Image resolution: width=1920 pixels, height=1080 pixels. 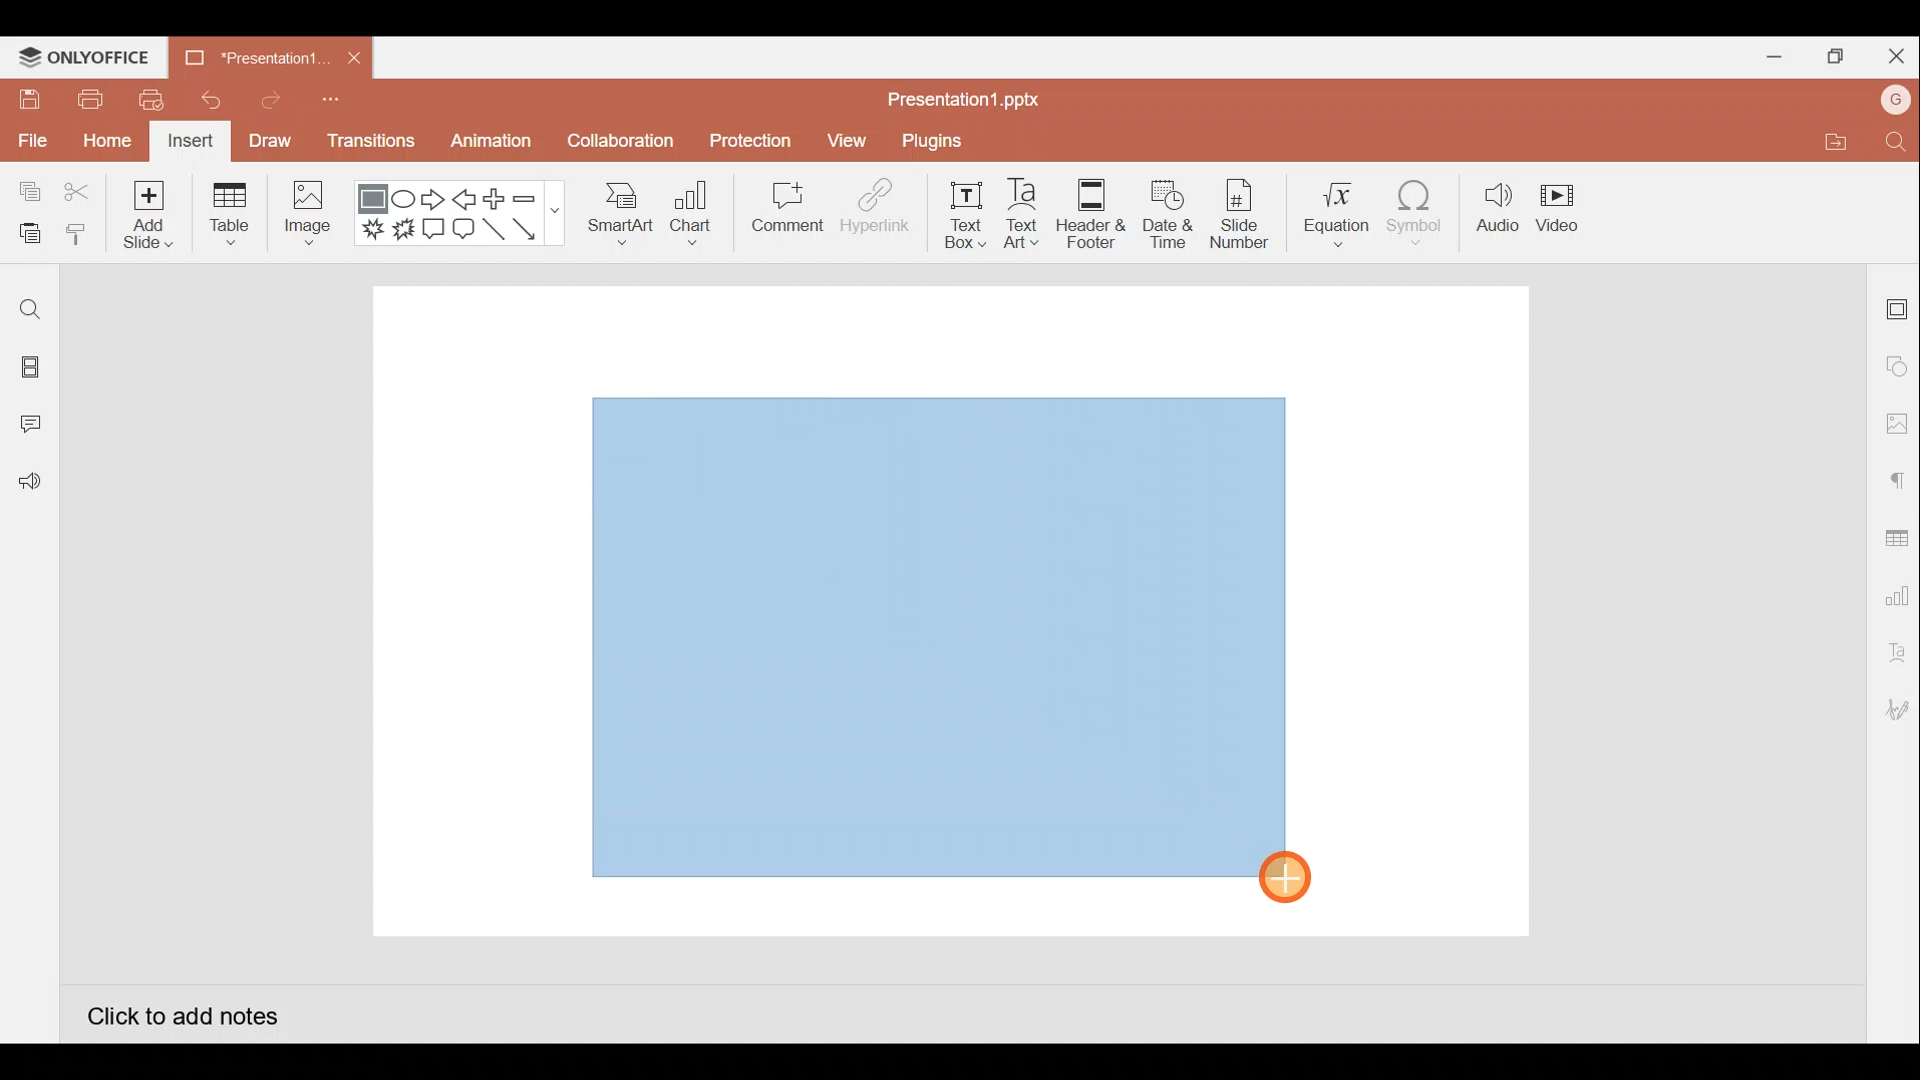 I want to click on Redo, so click(x=263, y=99).